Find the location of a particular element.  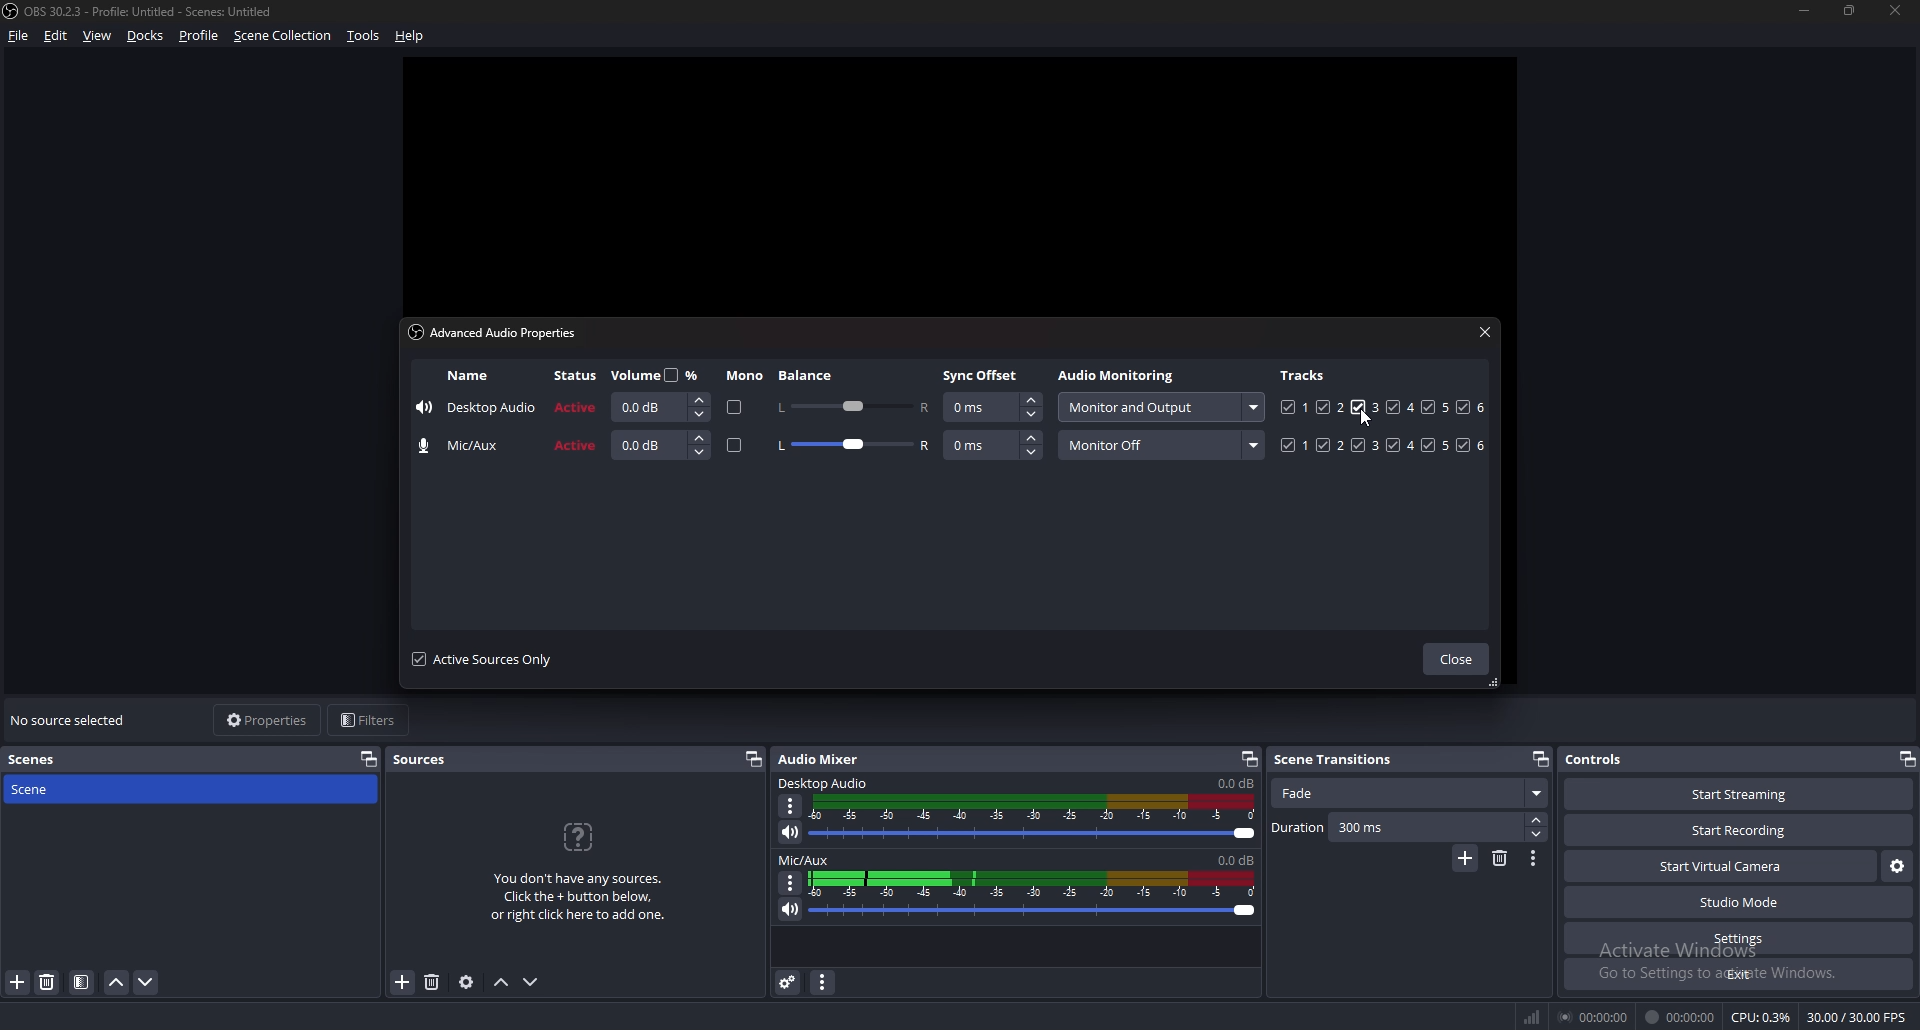

00:00:00 is located at coordinates (1680, 1018).